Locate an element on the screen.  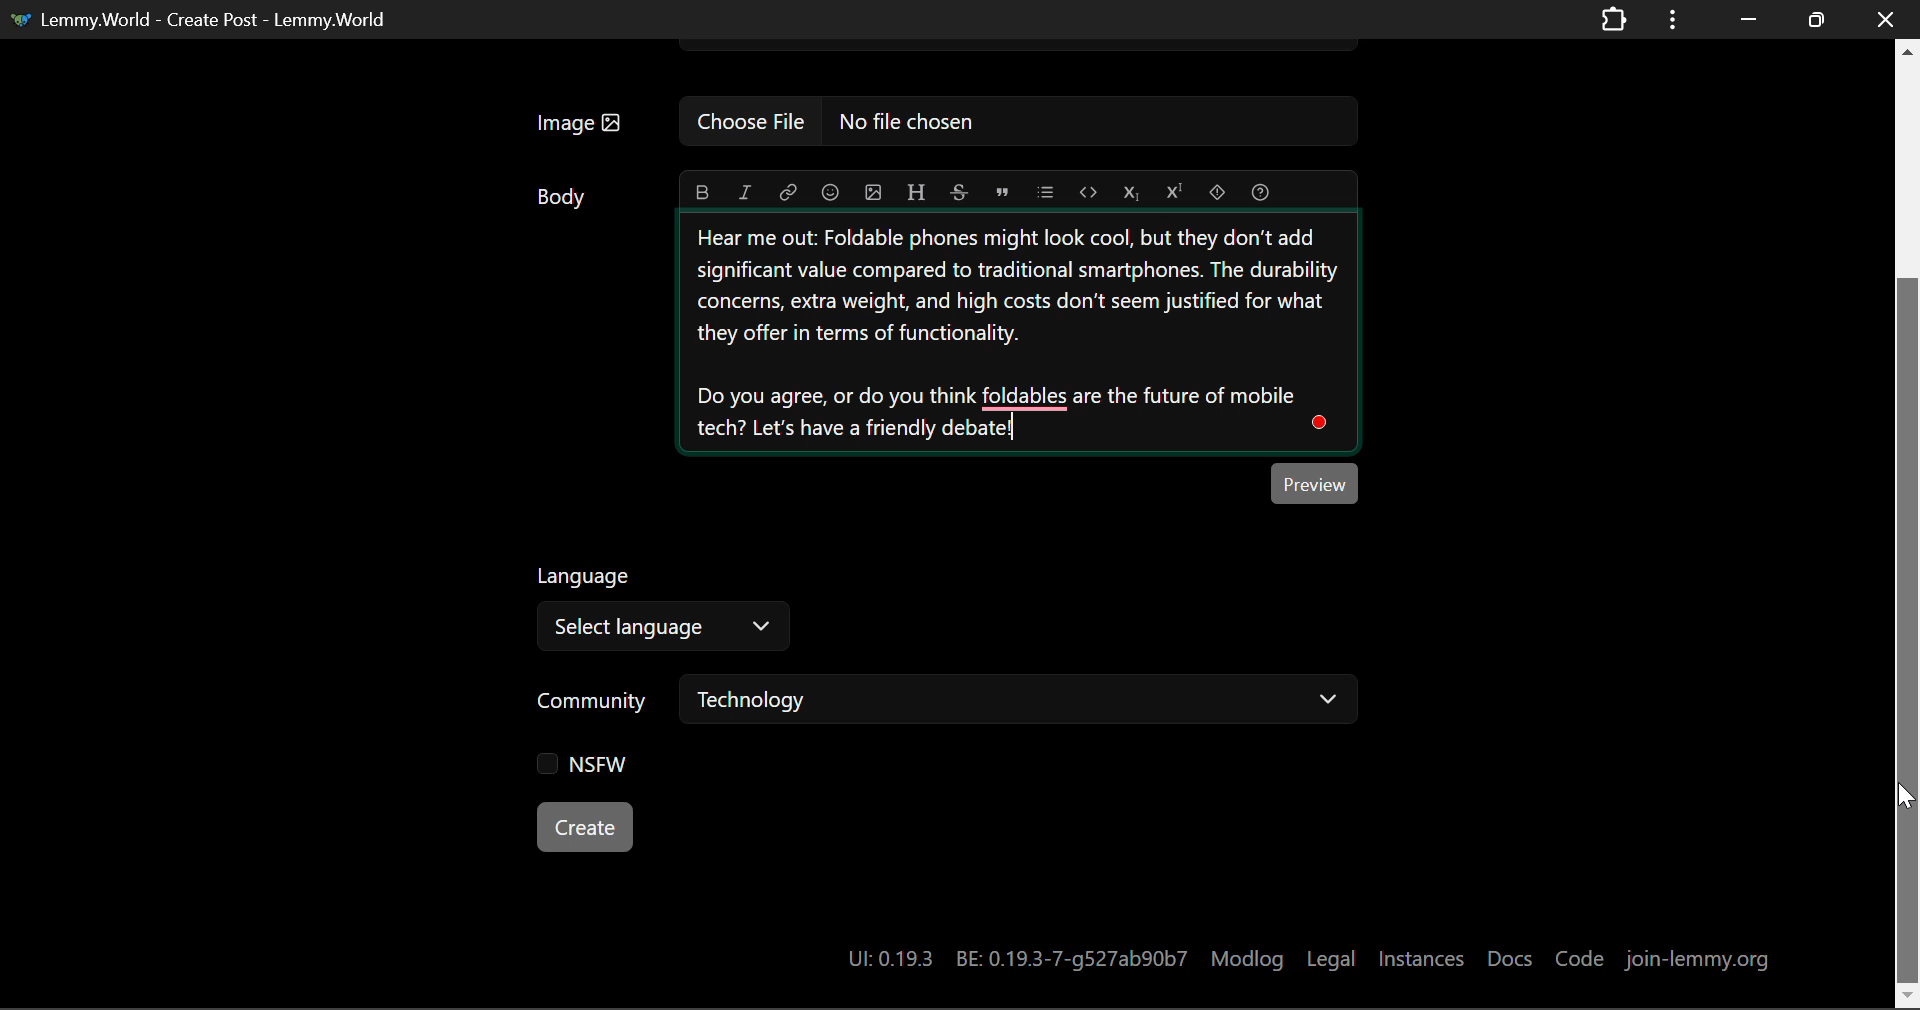
Create Button is located at coordinates (582, 827).